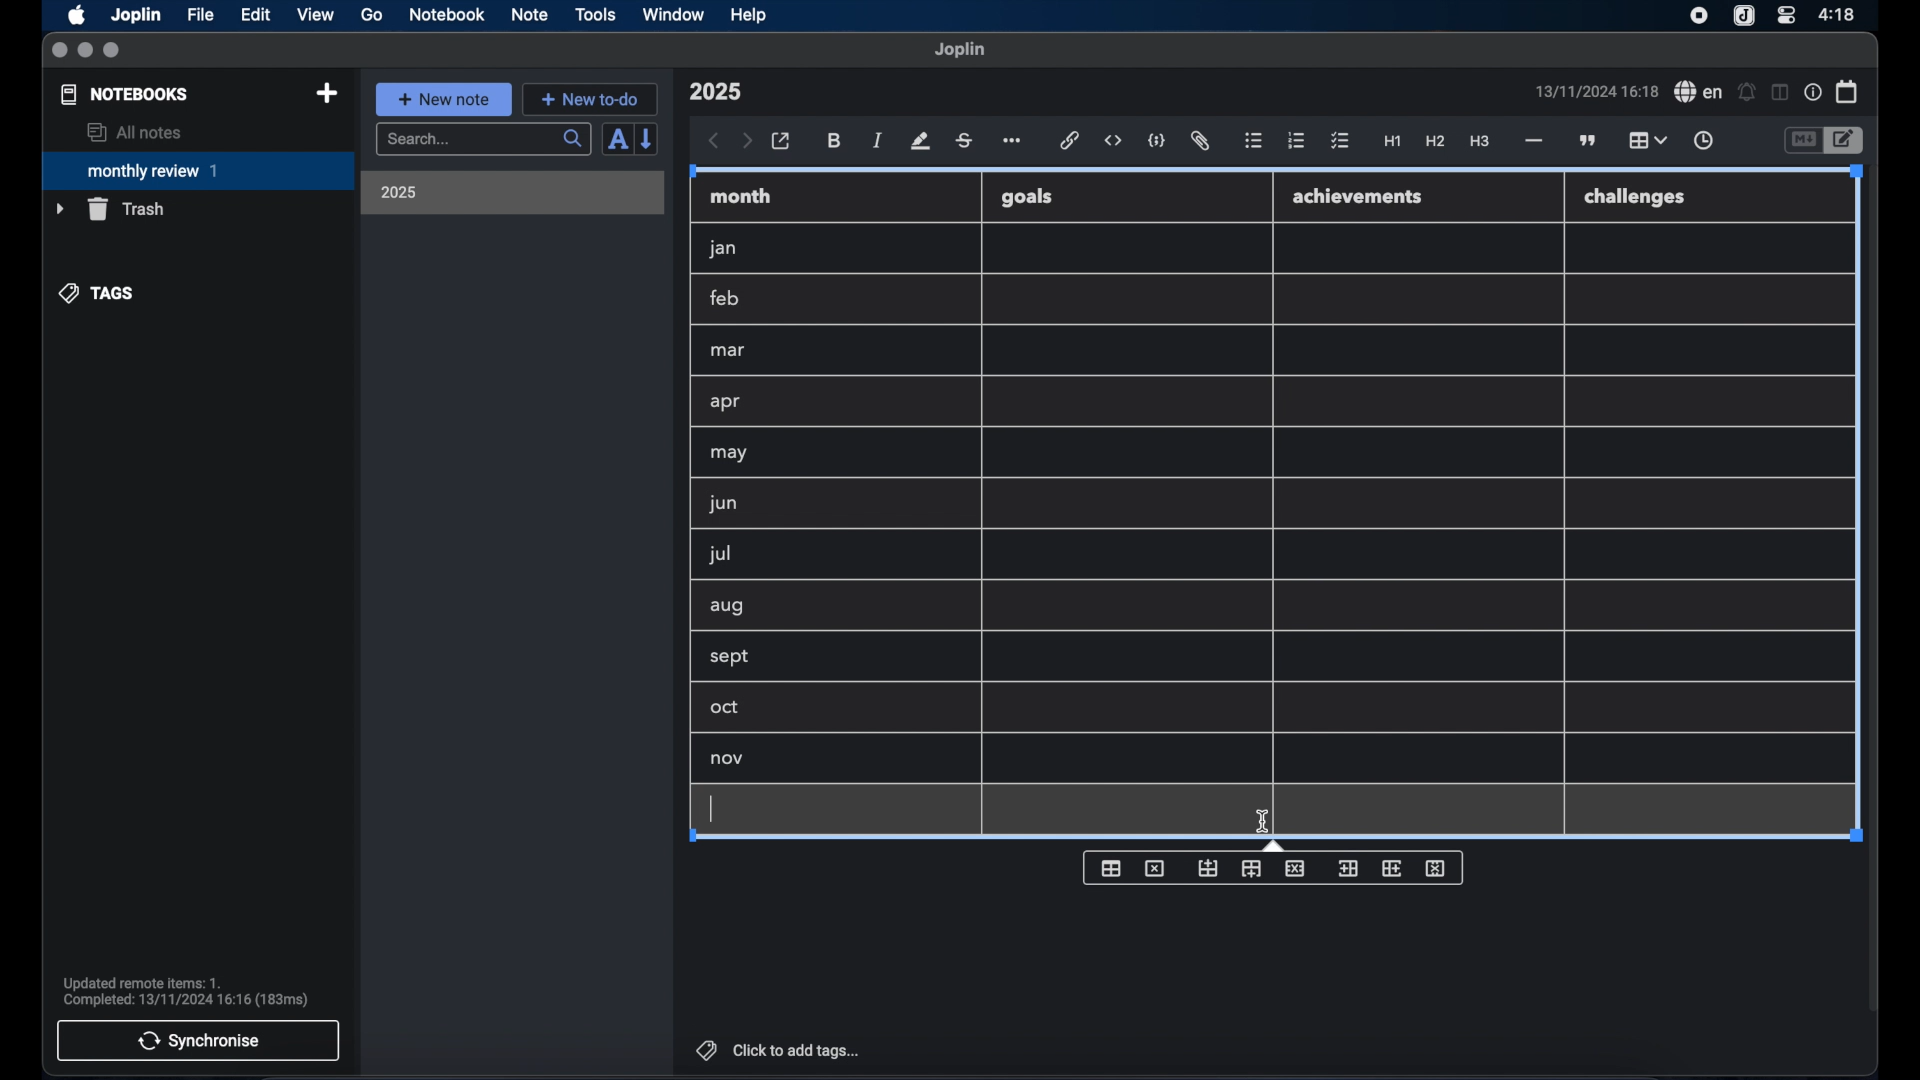 The width and height of the screenshot is (1920, 1080). Describe the element at coordinates (836, 141) in the screenshot. I see `bold` at that location.